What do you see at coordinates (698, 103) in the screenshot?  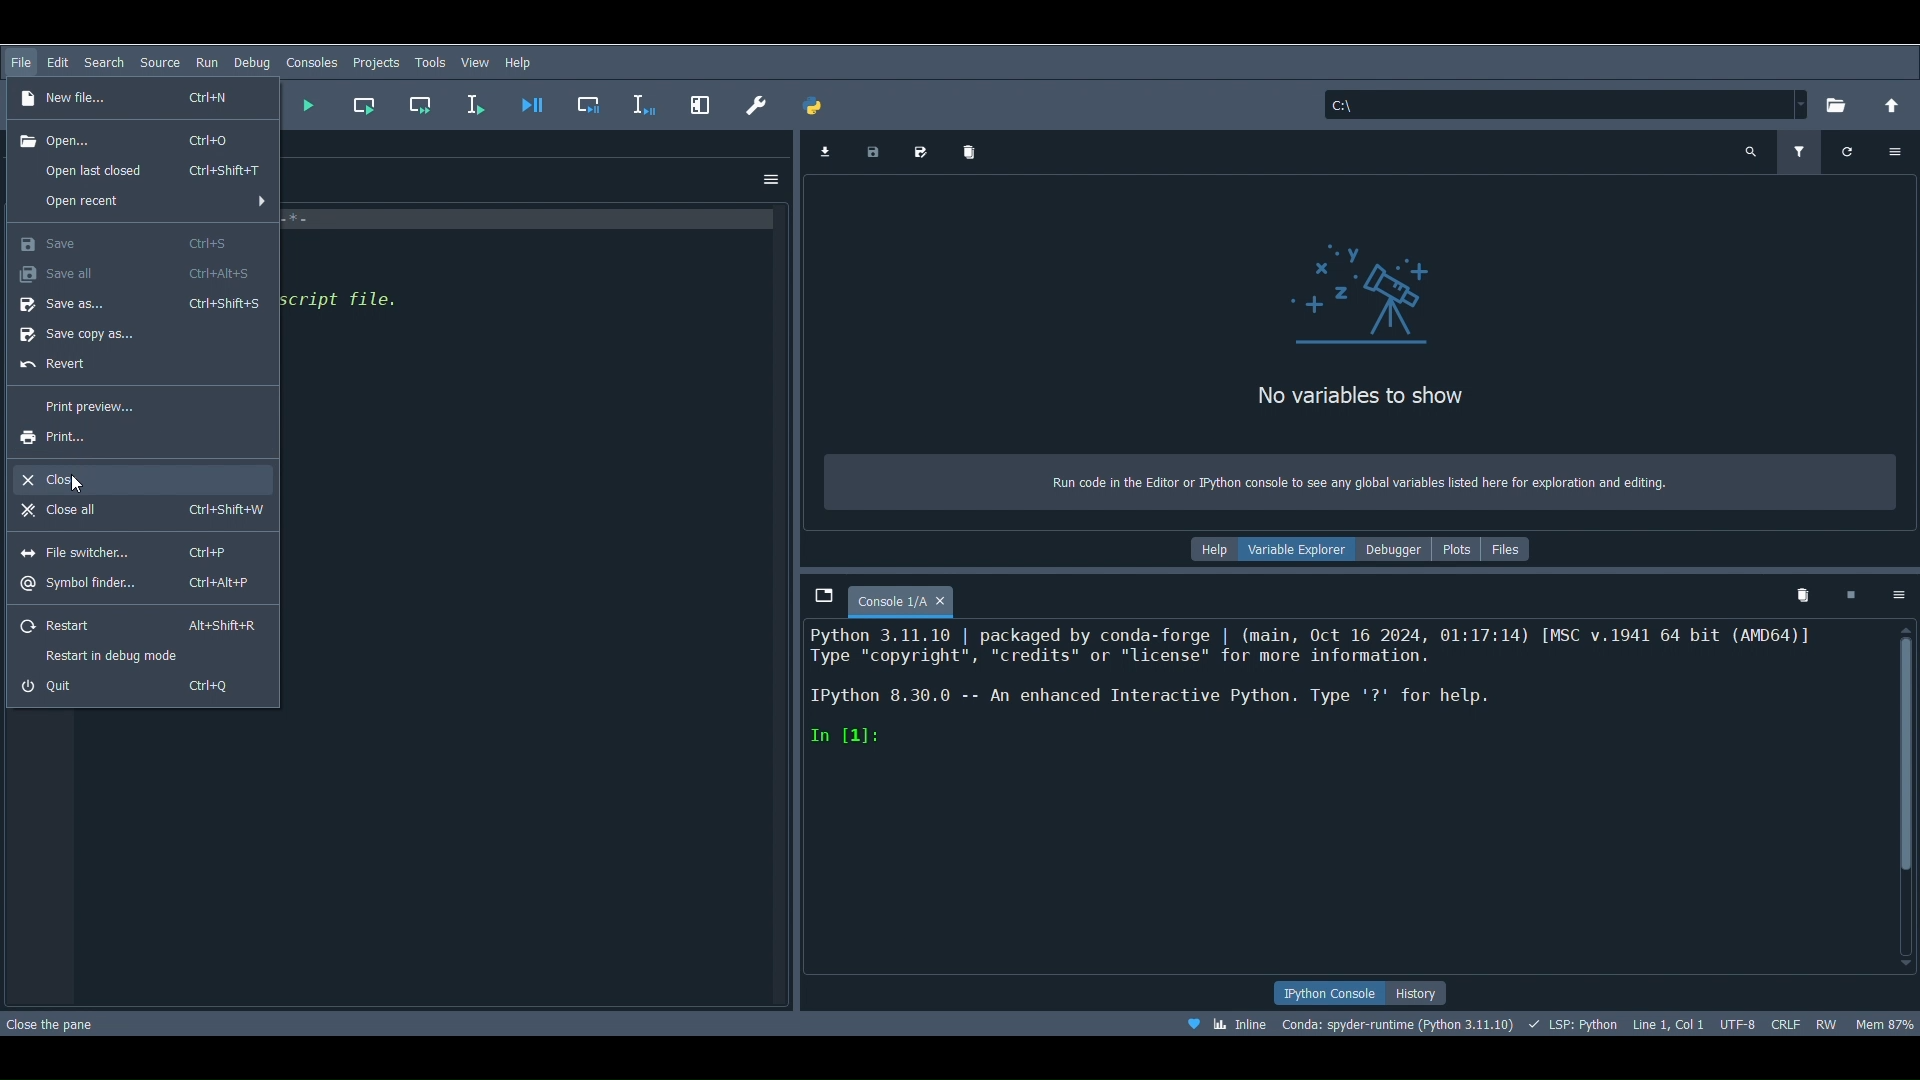 I see `Maximize current pane (Ctrl + Alt + Shift + M)` at bounding box center [698, 103].